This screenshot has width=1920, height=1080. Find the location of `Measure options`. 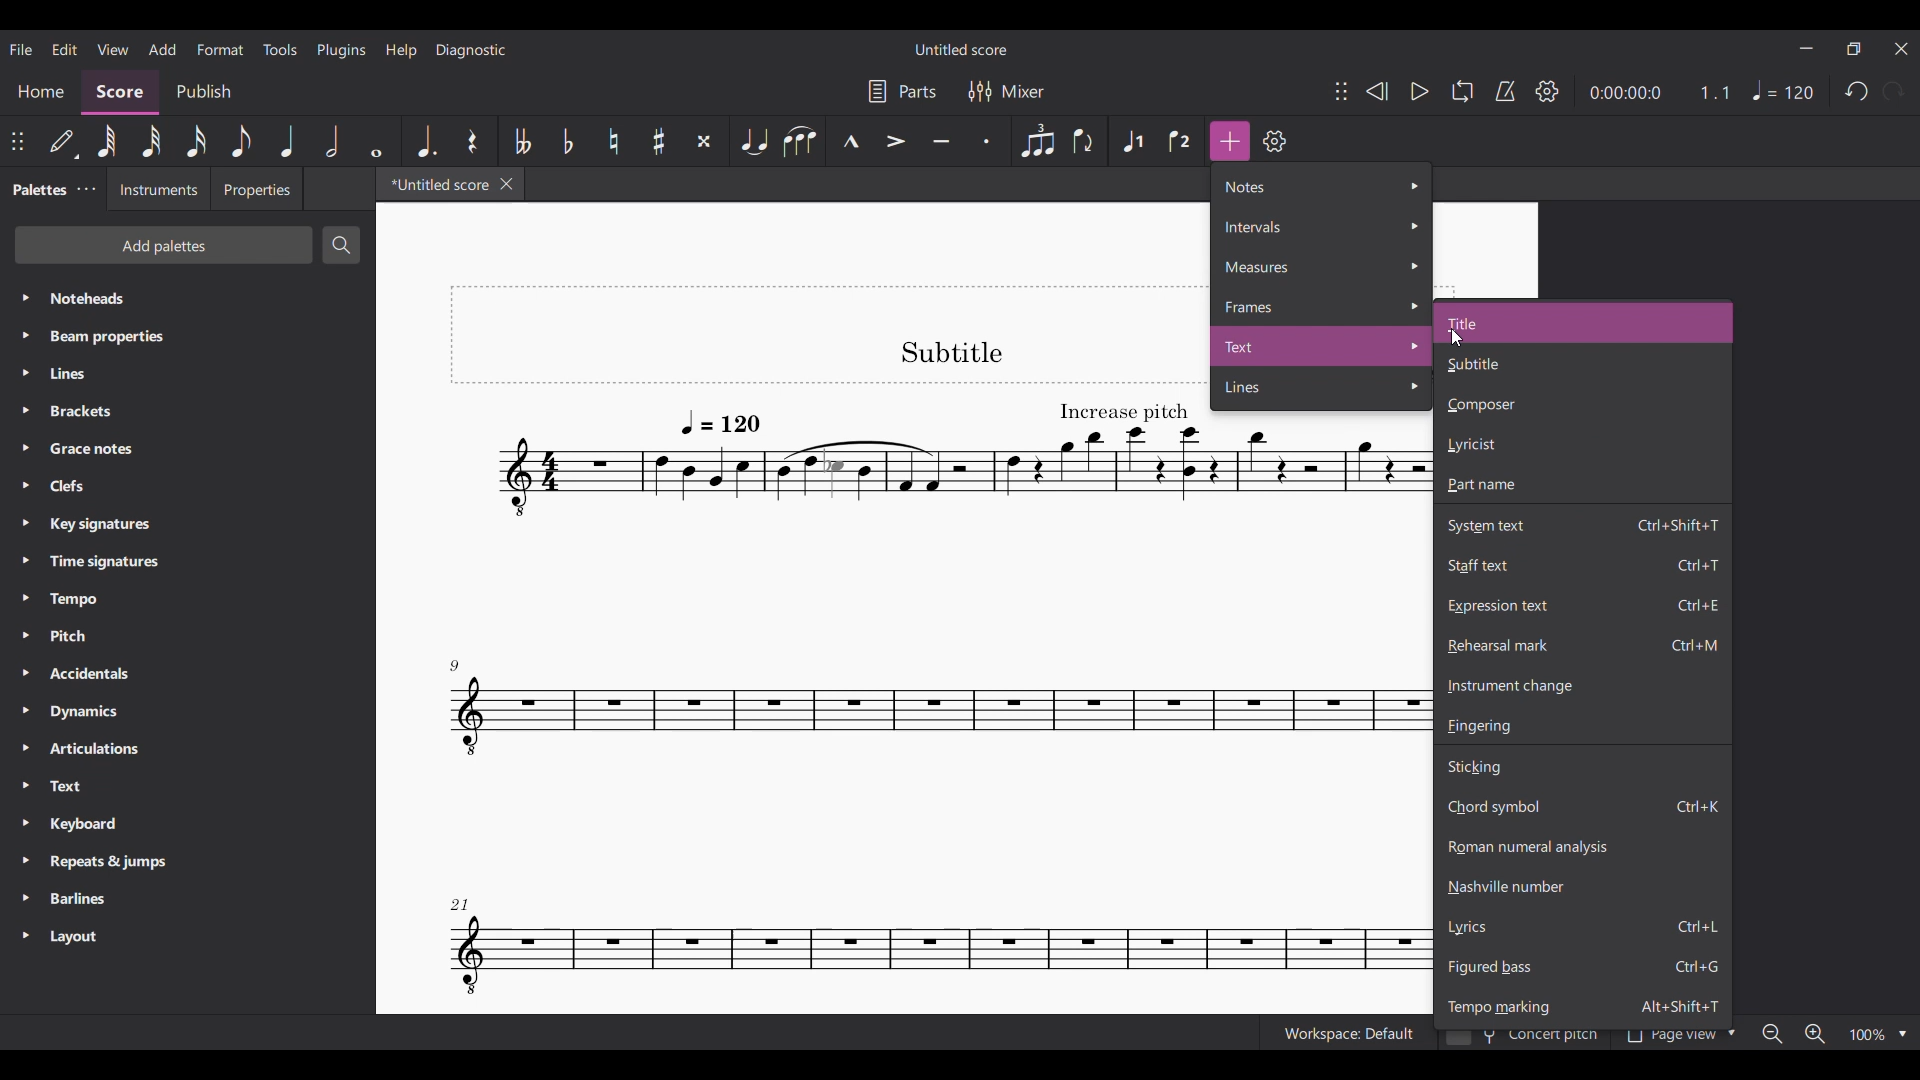

Measure options is located at coordinates (1321, 266).